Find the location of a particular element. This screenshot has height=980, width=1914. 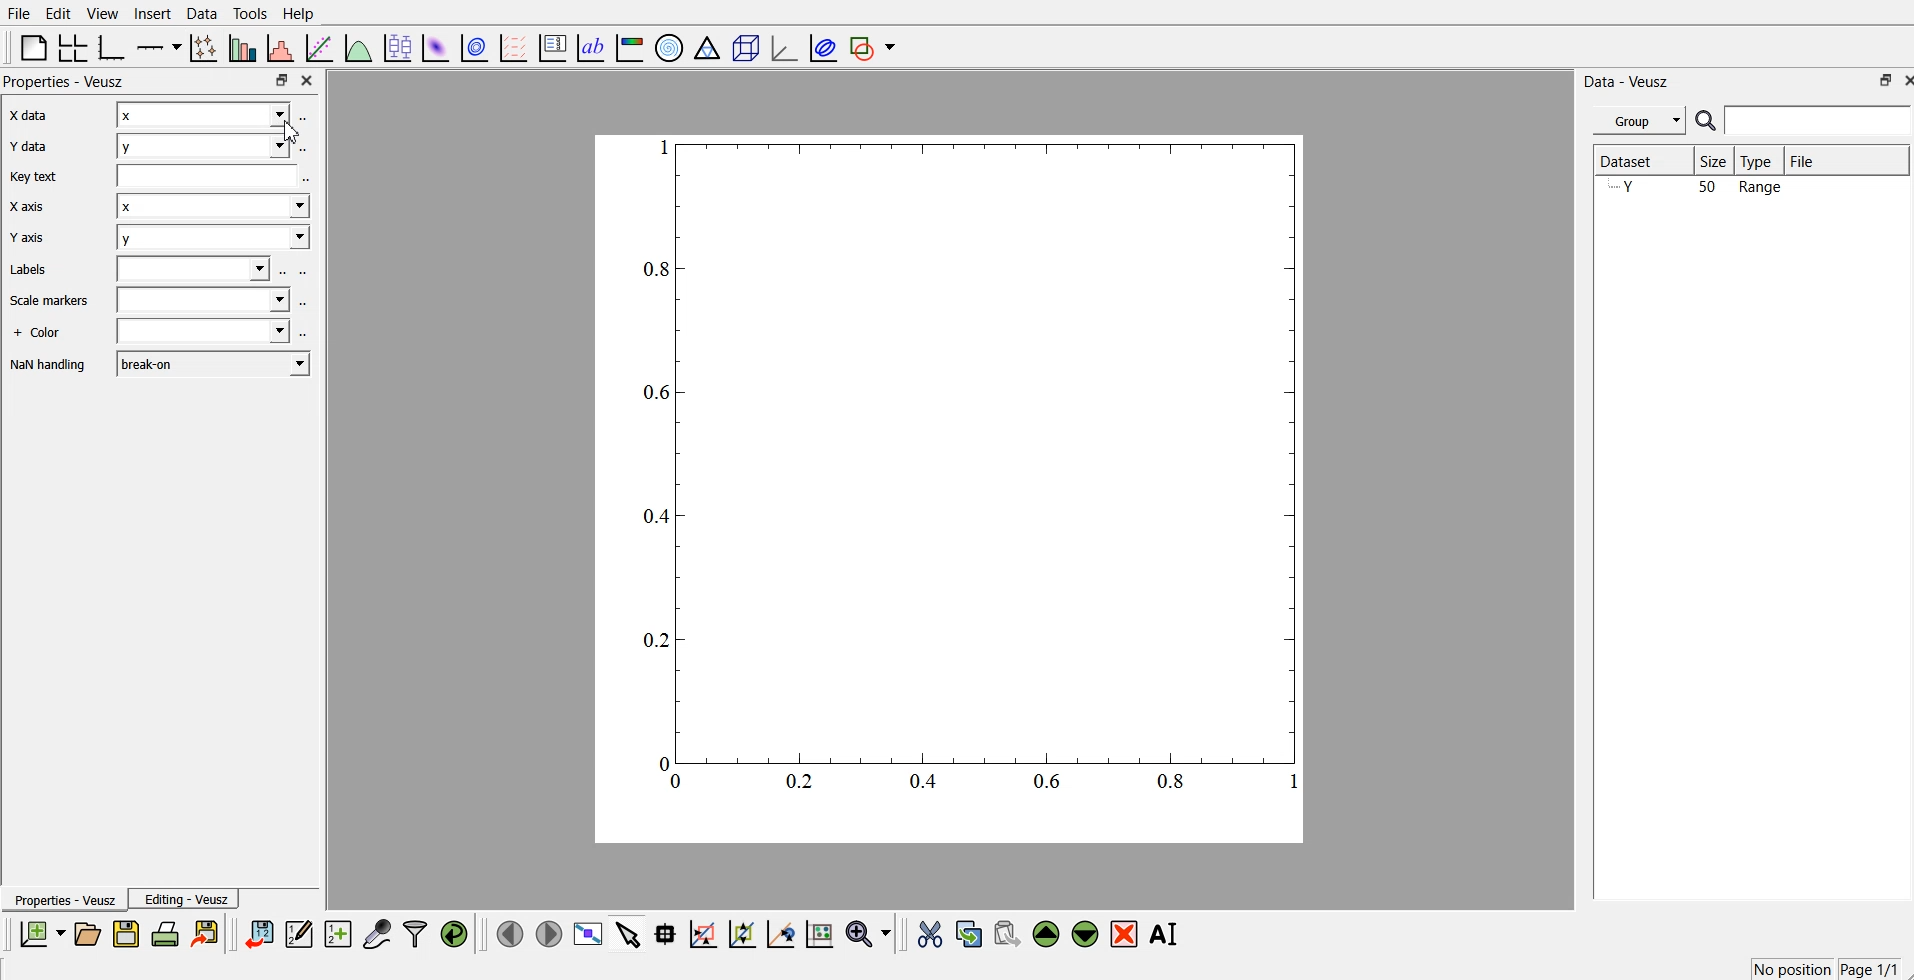

3d graph is located at coordinates (783, 44).